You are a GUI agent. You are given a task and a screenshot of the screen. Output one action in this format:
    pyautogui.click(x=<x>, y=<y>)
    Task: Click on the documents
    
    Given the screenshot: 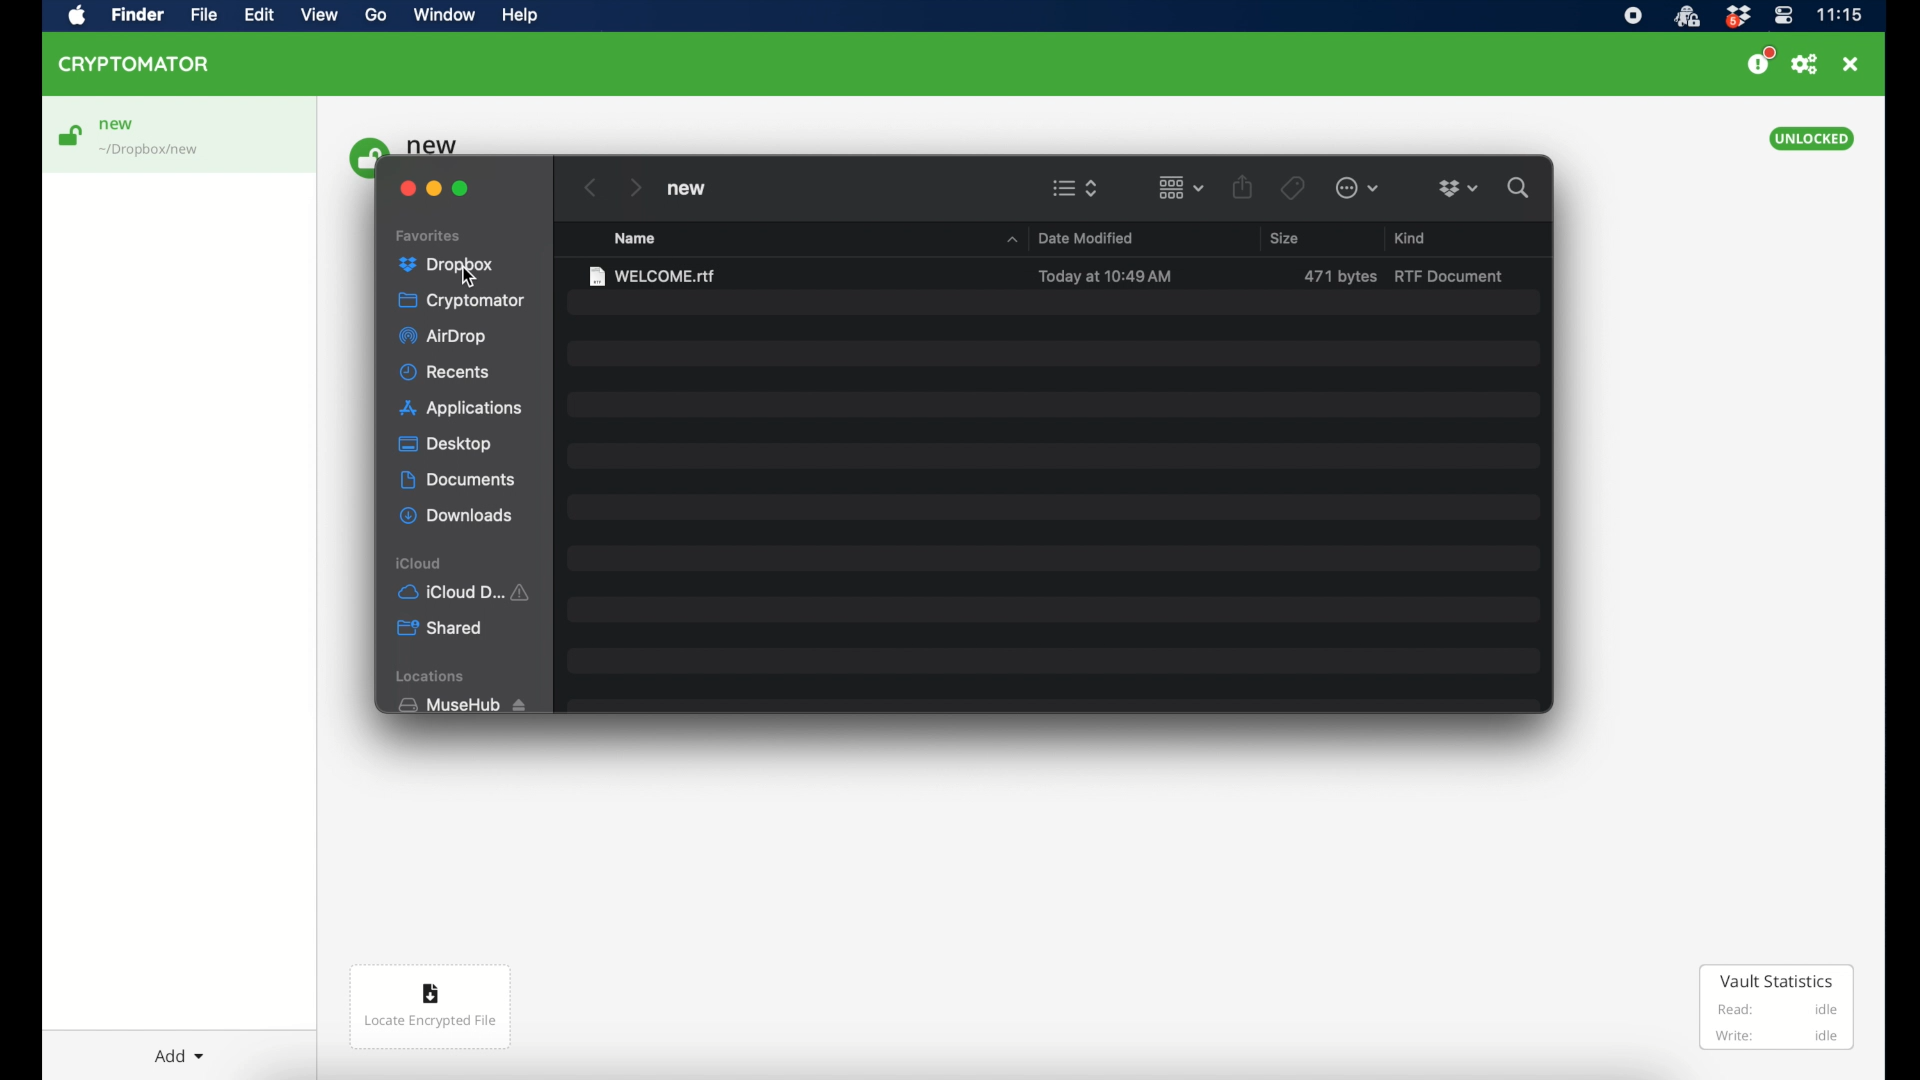 What is the action you would take?
    pyautogui.click(x=458, y=480)
    